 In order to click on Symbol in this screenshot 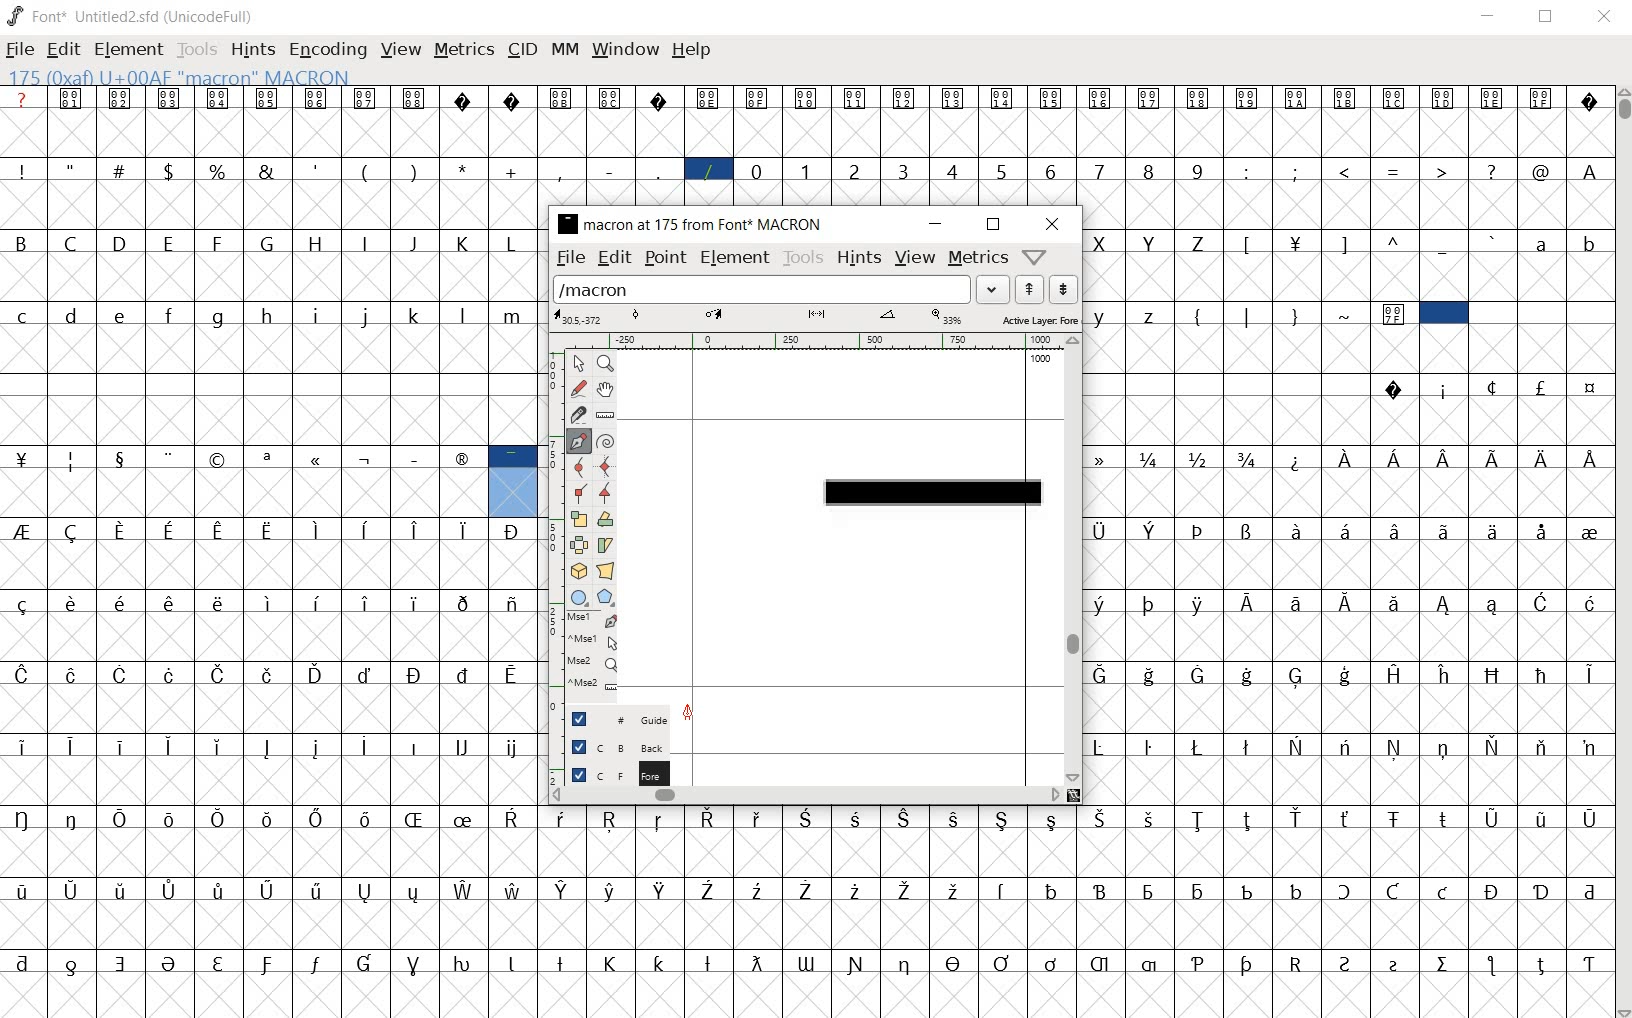, I will do `click(24, 673)`.